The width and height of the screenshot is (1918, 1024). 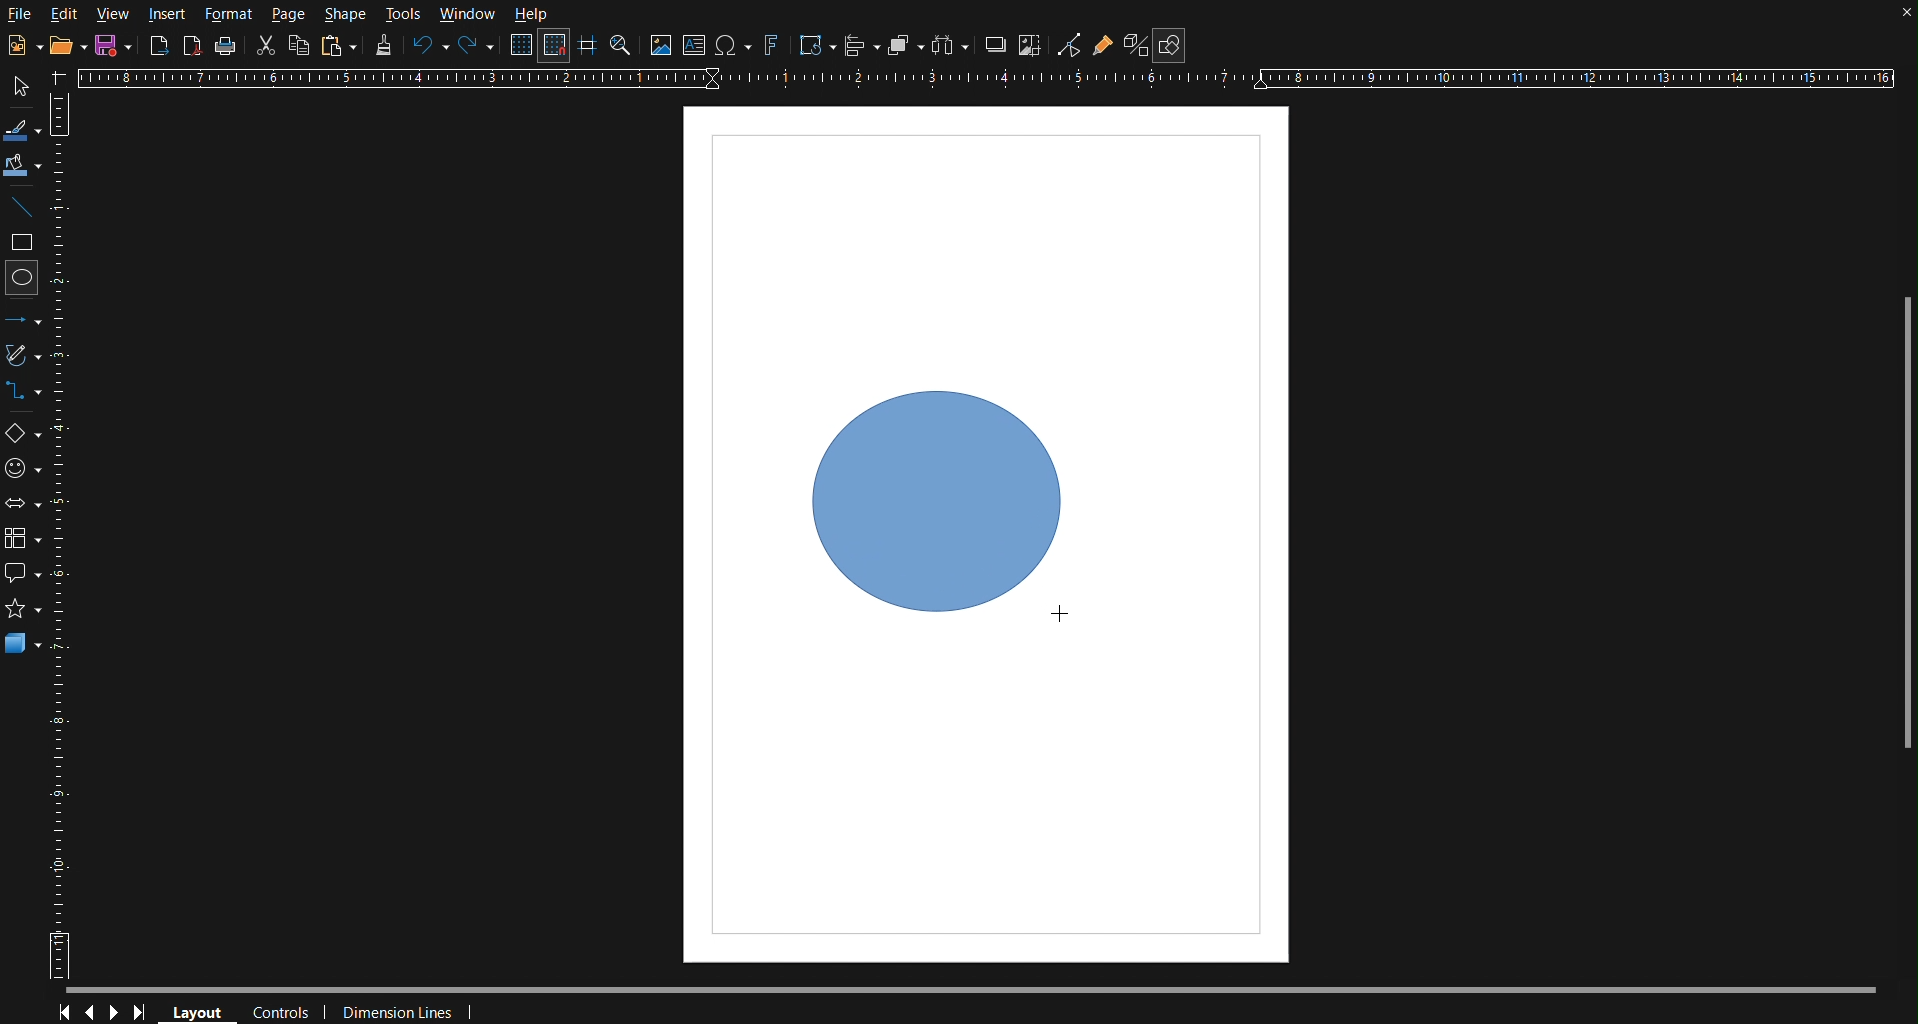 I want to click on Toggle Extrusion, so click(x=1135, y=46).